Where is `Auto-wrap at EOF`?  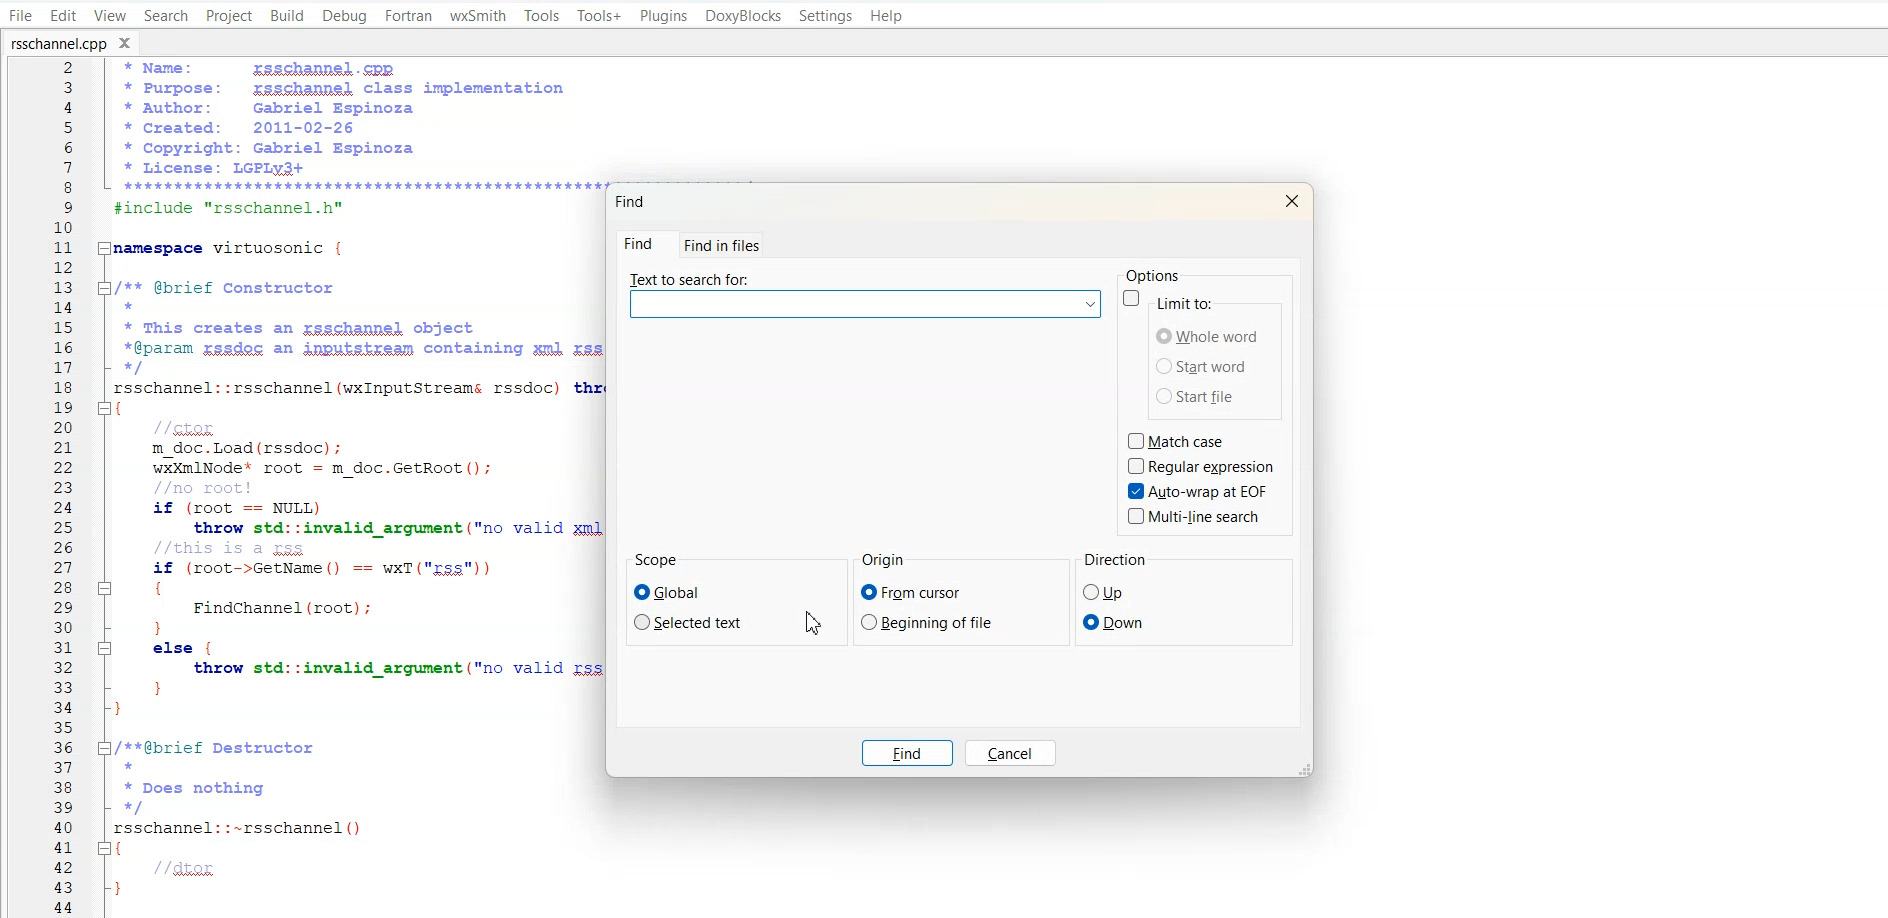
Auto-wrap at EOF is located at coordinates (1198, 491).